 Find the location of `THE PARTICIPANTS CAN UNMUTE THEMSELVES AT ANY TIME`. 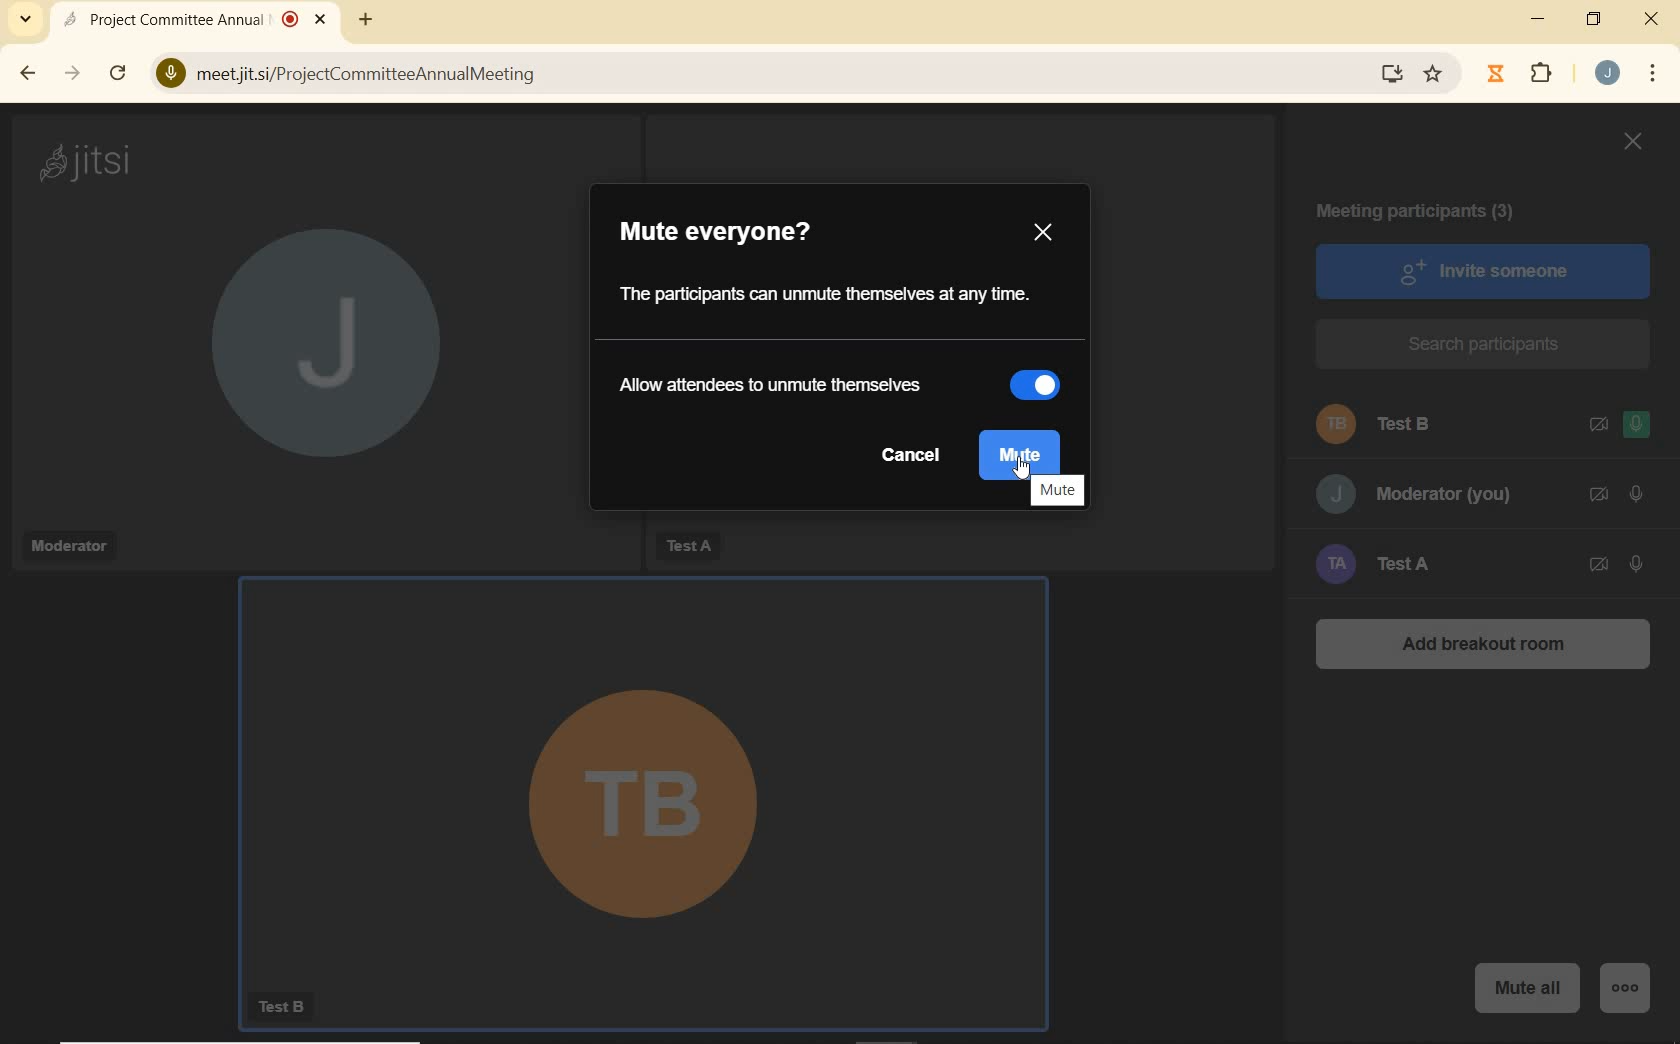

THE PARTICIPANTS CAN UNMUTE THEMSELVES AT ANY TIME is located at coordinates (829, 298).